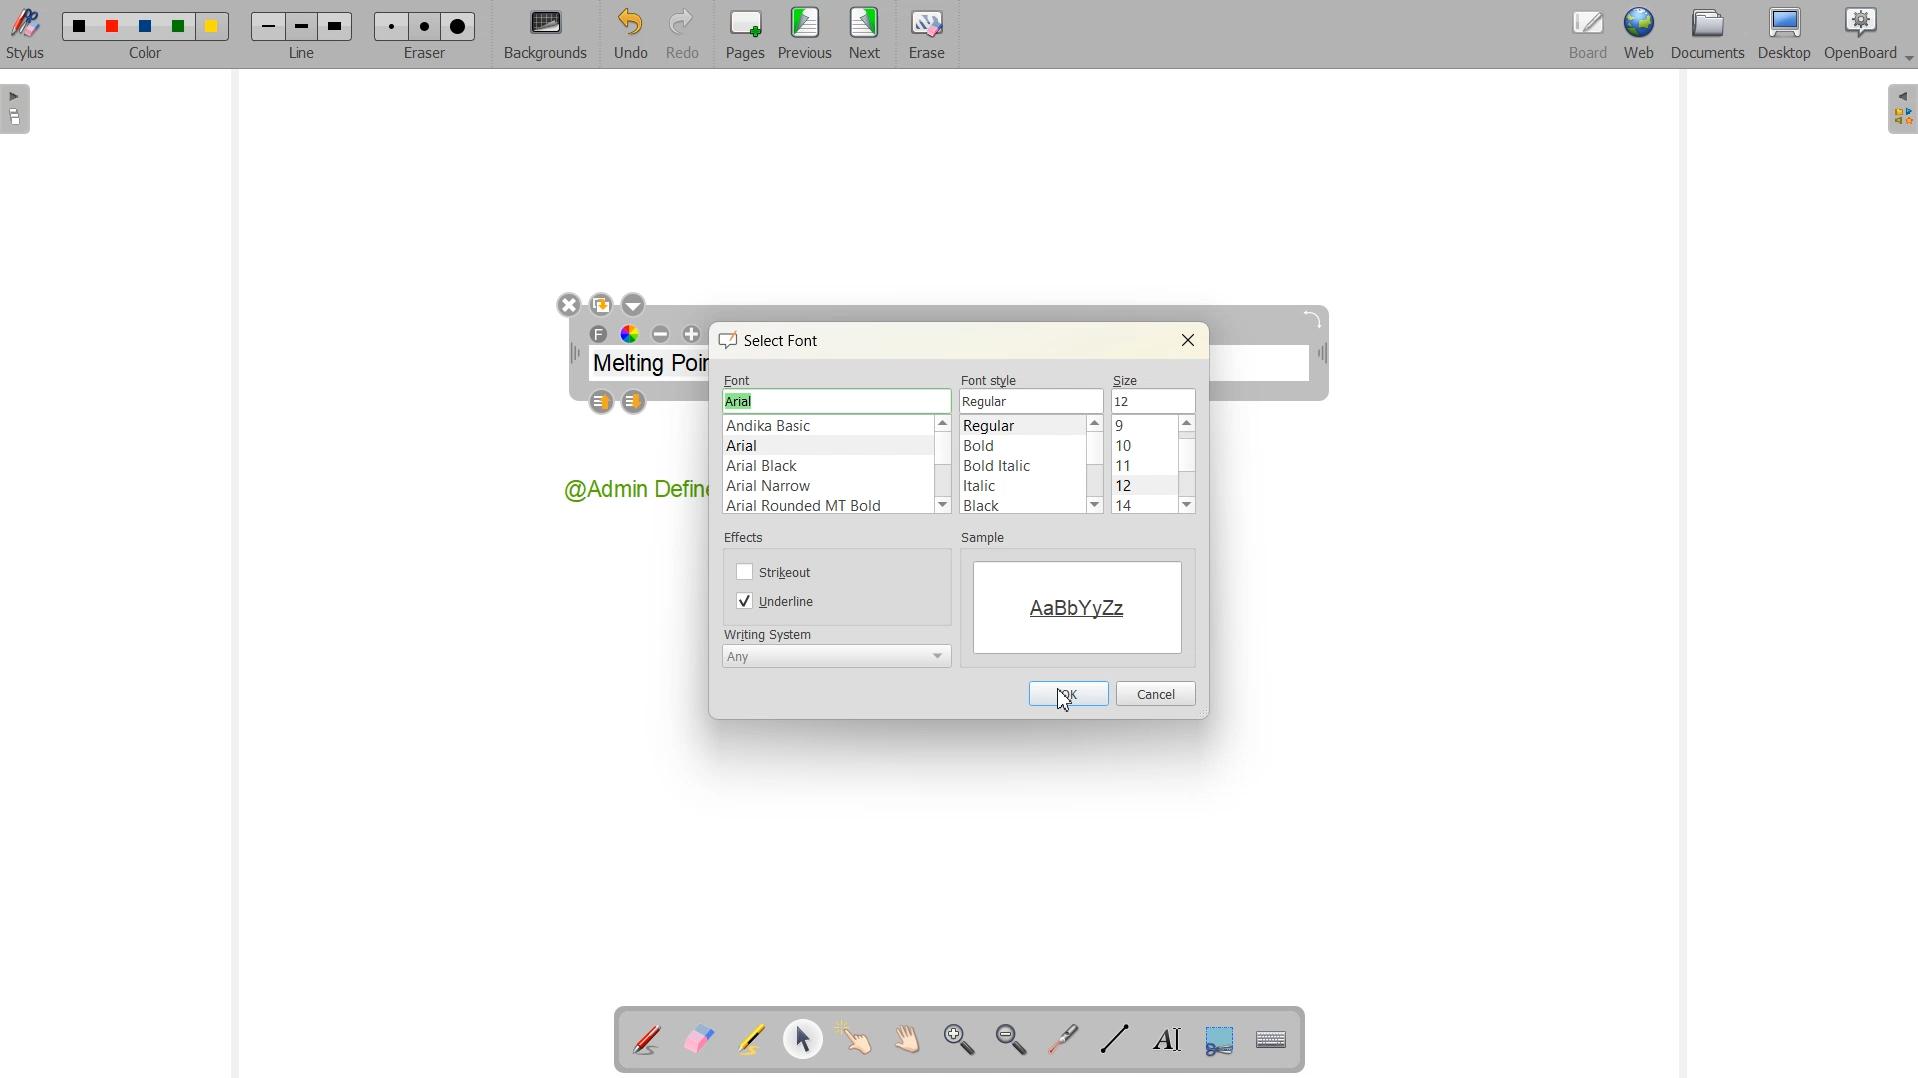 The image size is (1918, 1078). Describe the element at coordinates (1162, 1037) in the screenshot. I see `Write text` at that location.